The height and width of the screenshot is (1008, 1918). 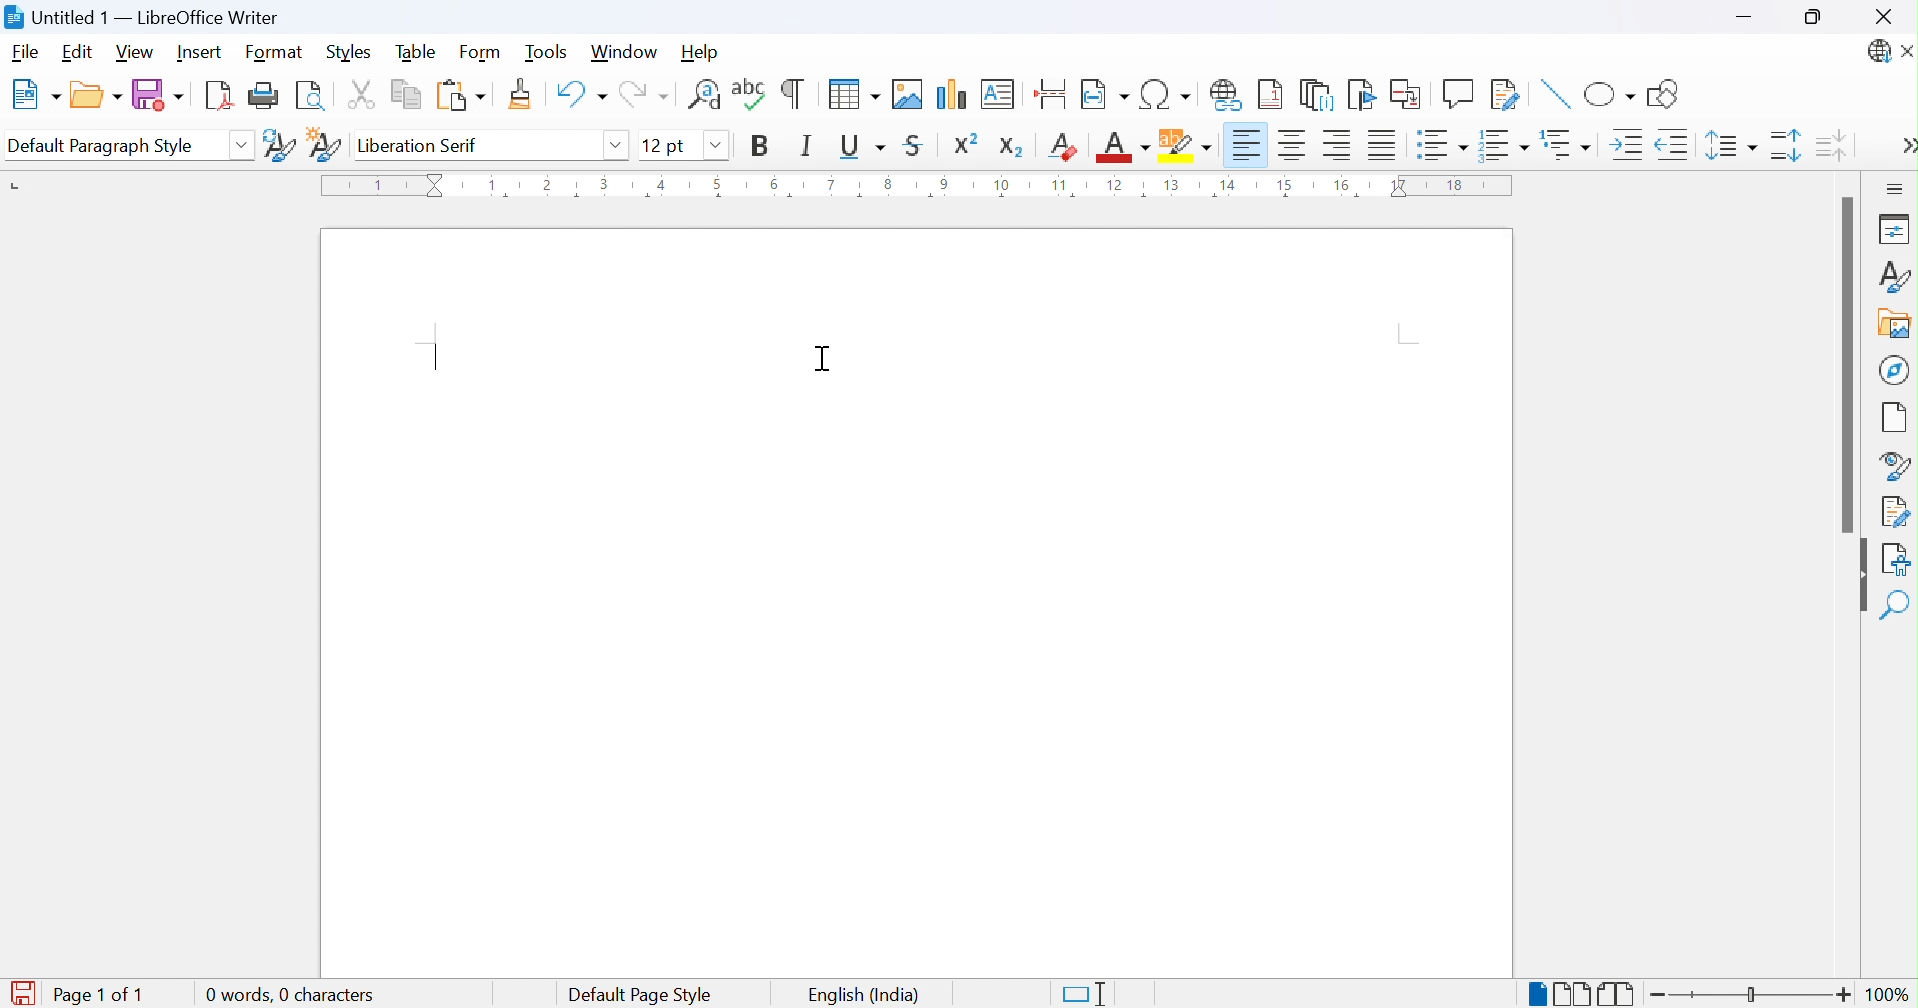 I want to click on Strikethrough, so click(x=916, y=145).